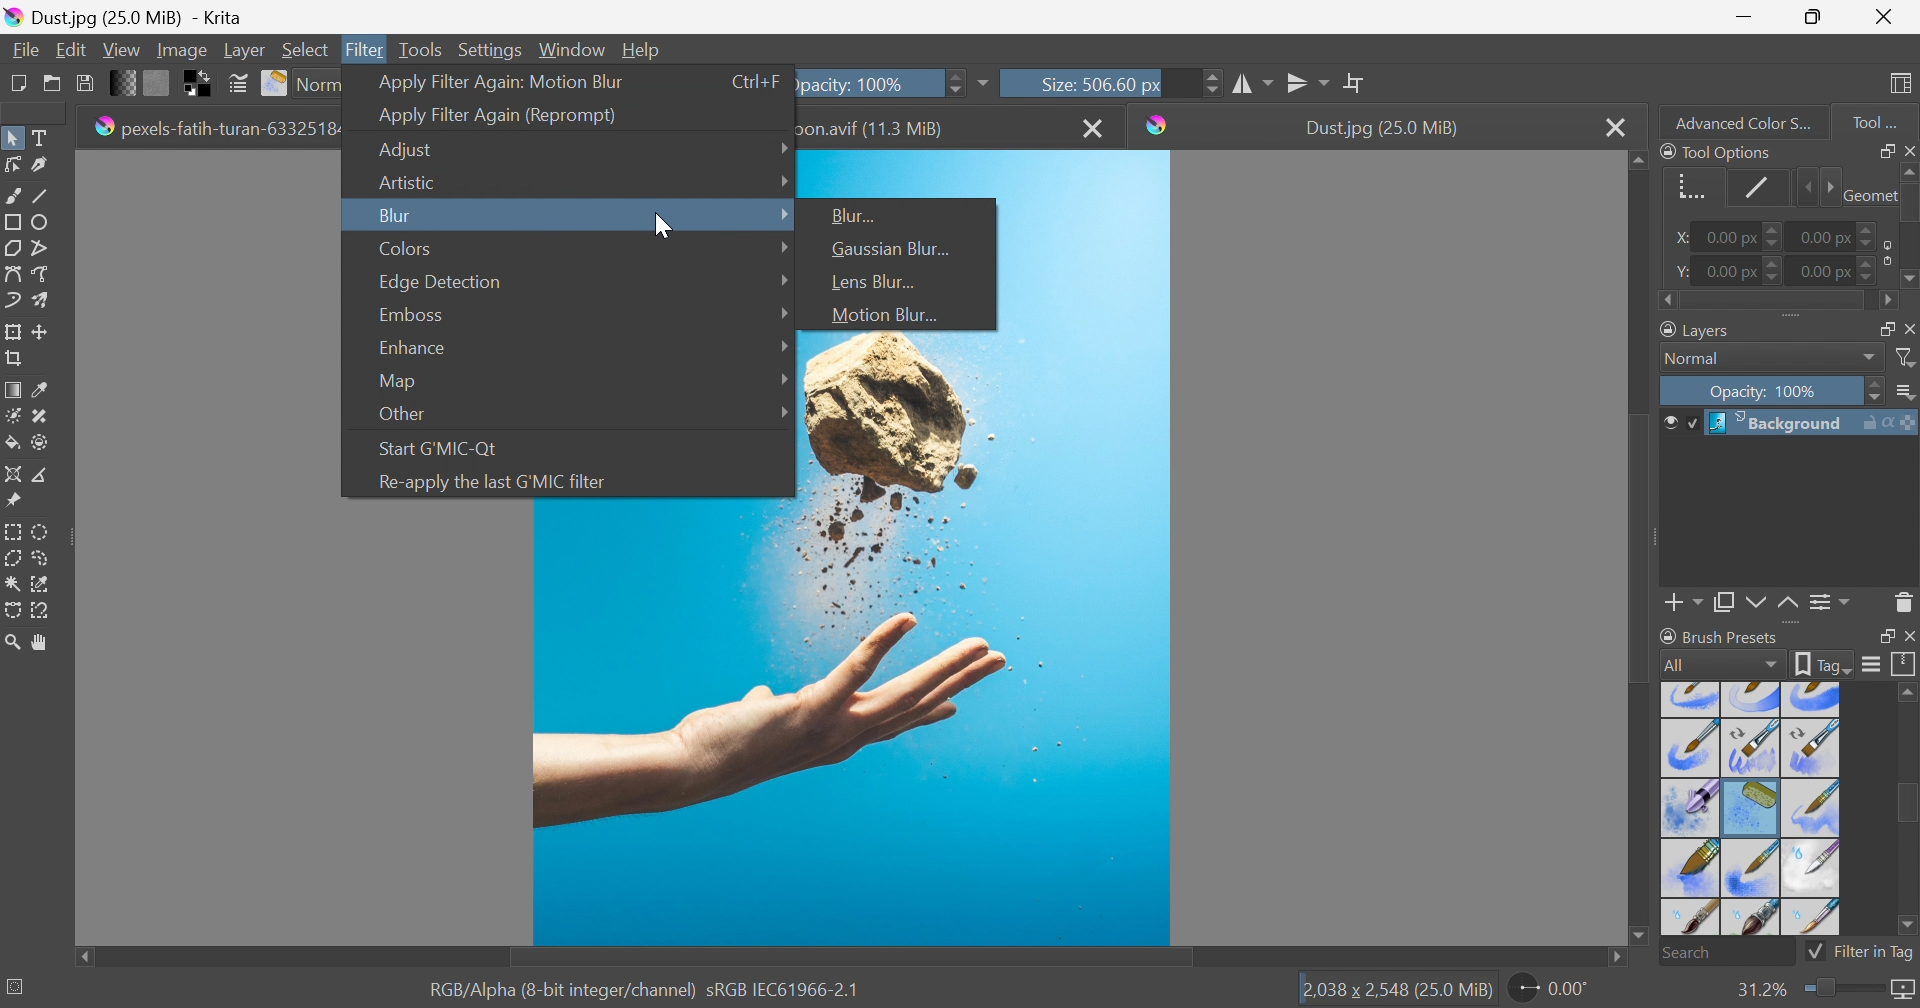  Describe the element at coordinates (1871, 664) in the screenshot. I see `Display settings` at that location.